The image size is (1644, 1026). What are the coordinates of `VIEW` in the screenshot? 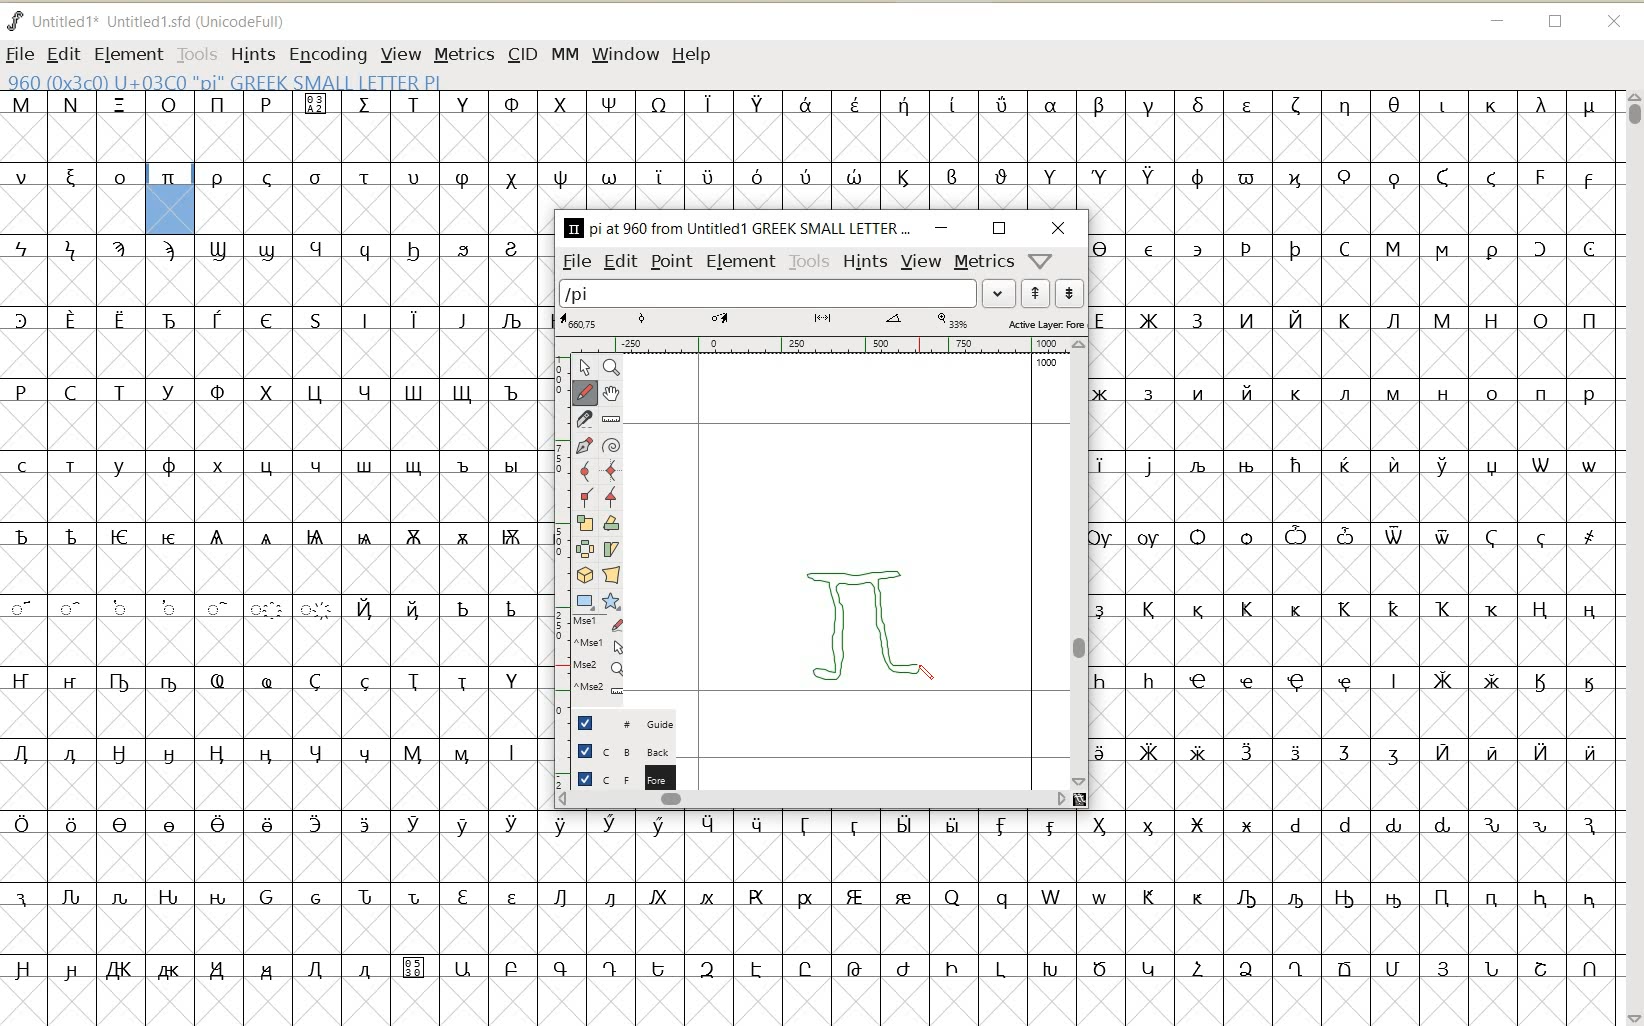 It's located at (921, 262).